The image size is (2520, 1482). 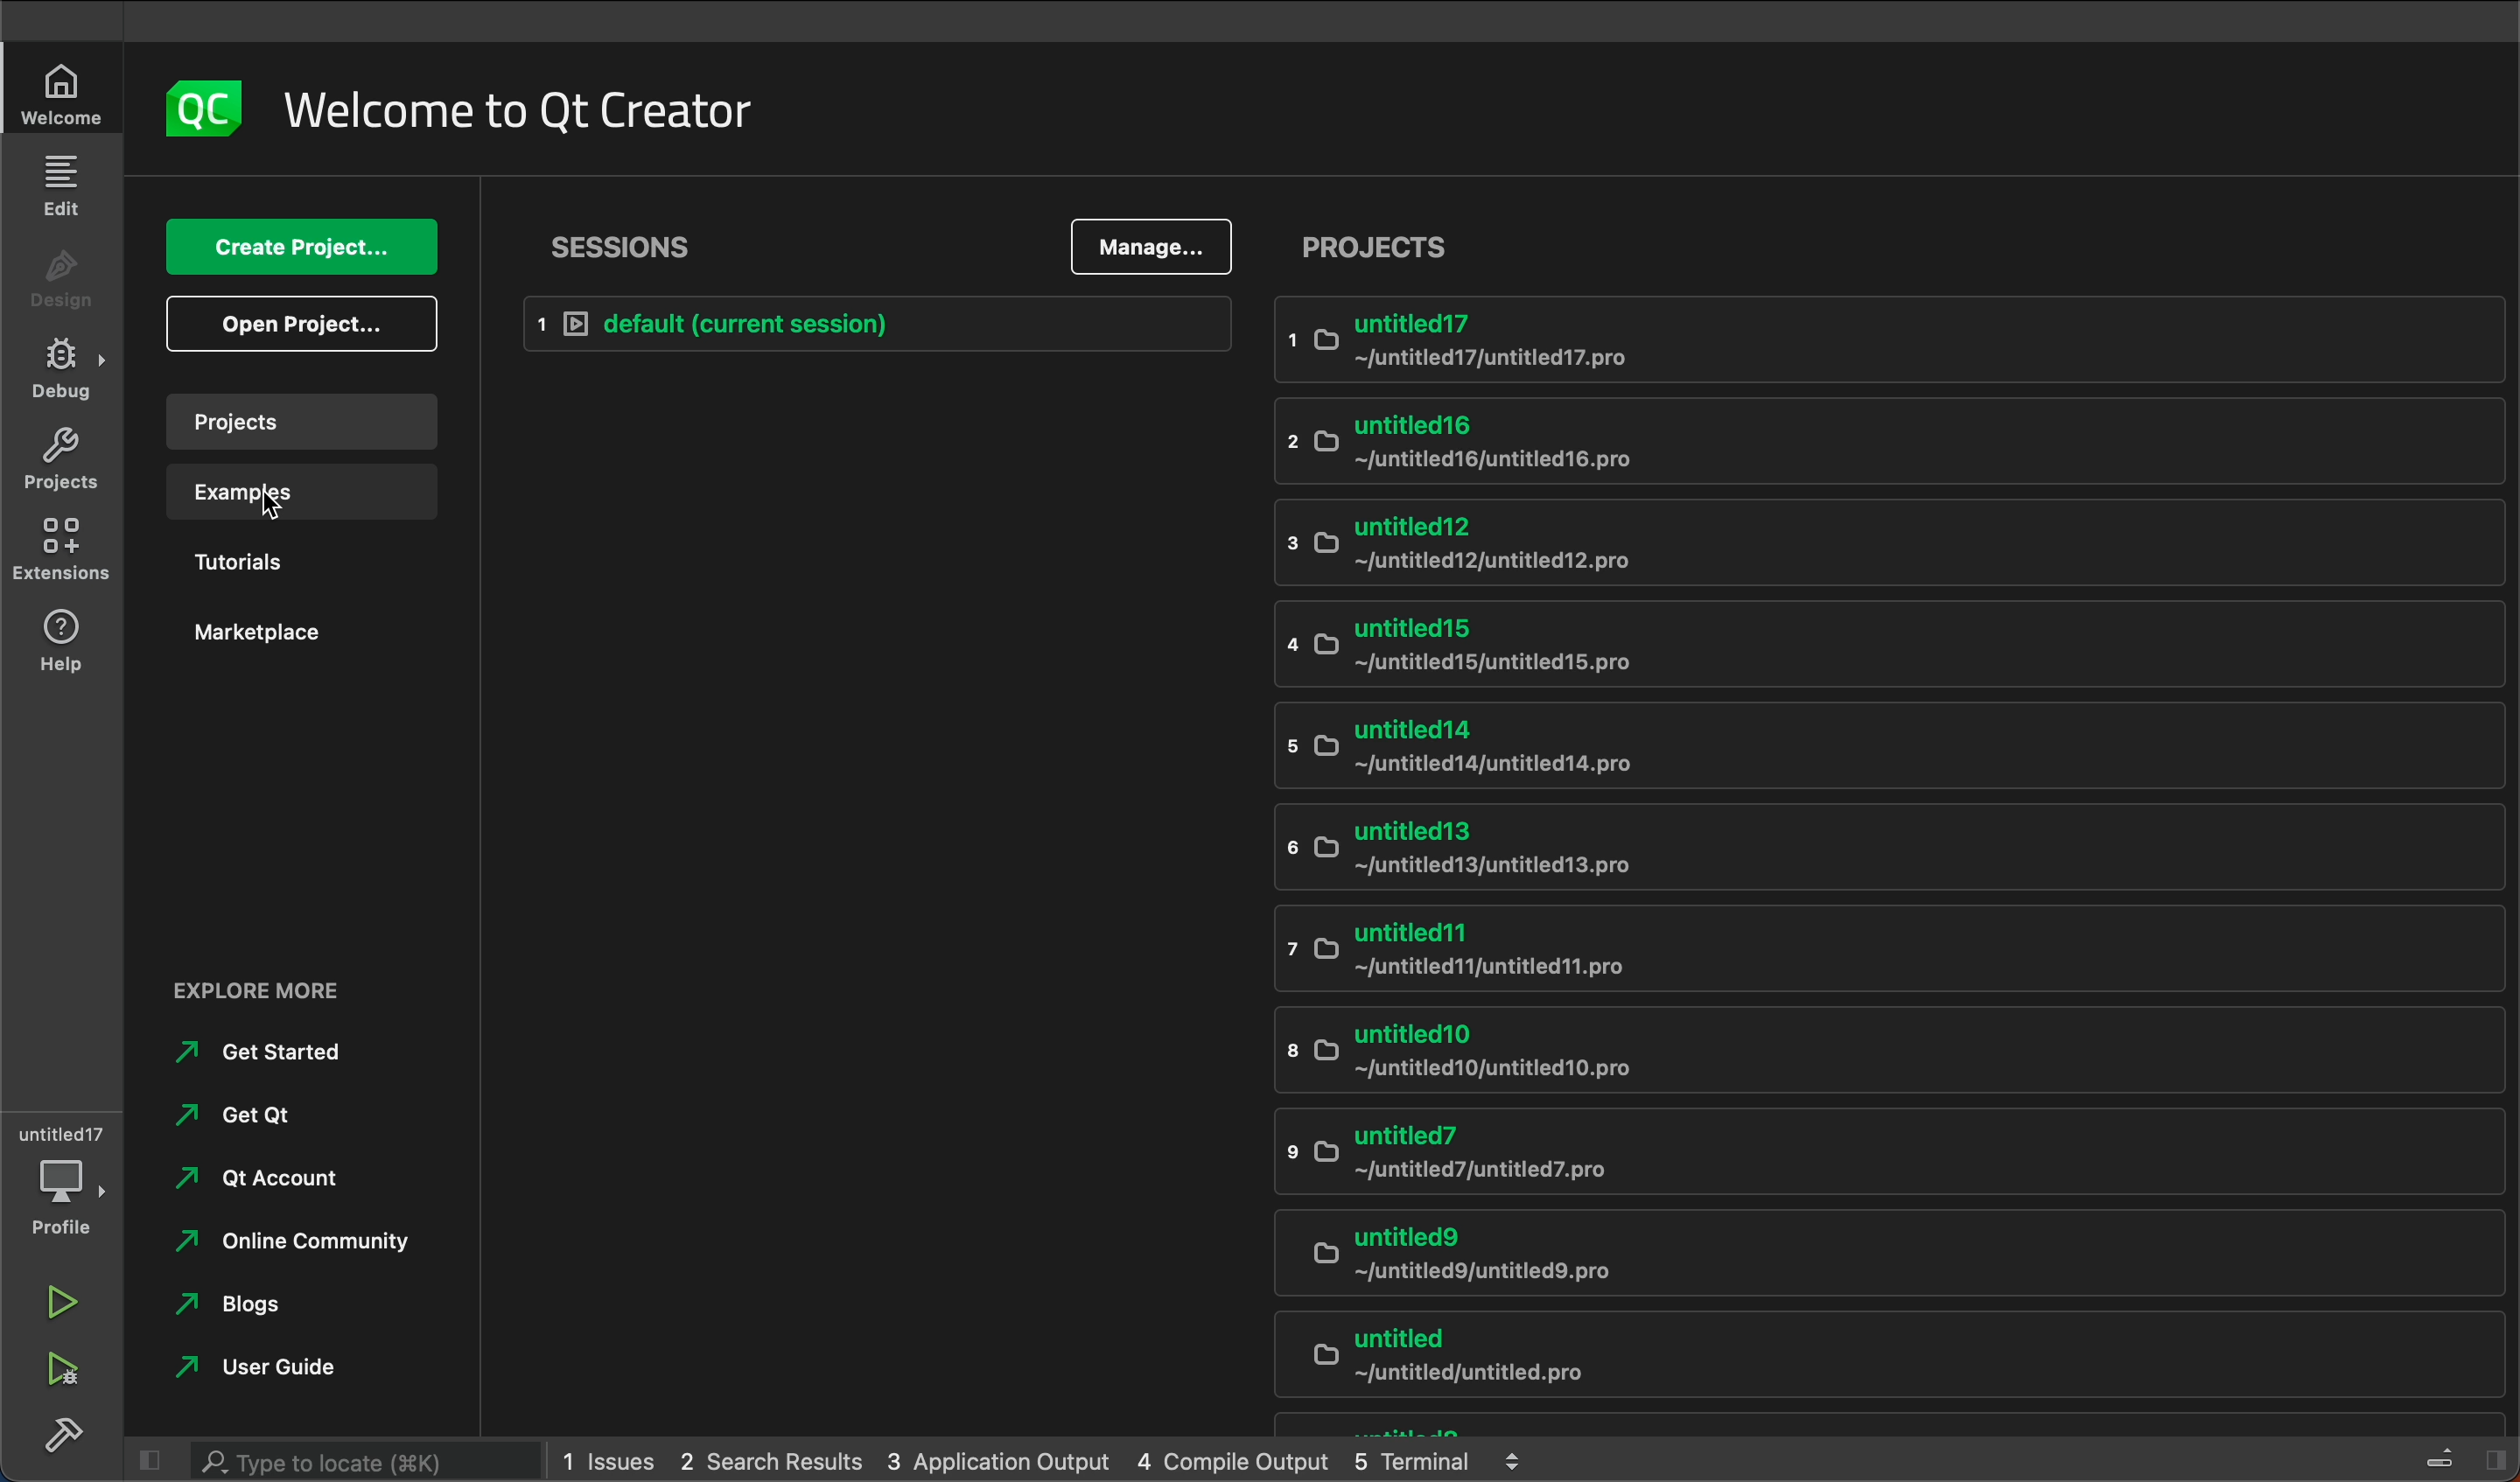 I want to click on qt account, so click(x=281, y=1177).